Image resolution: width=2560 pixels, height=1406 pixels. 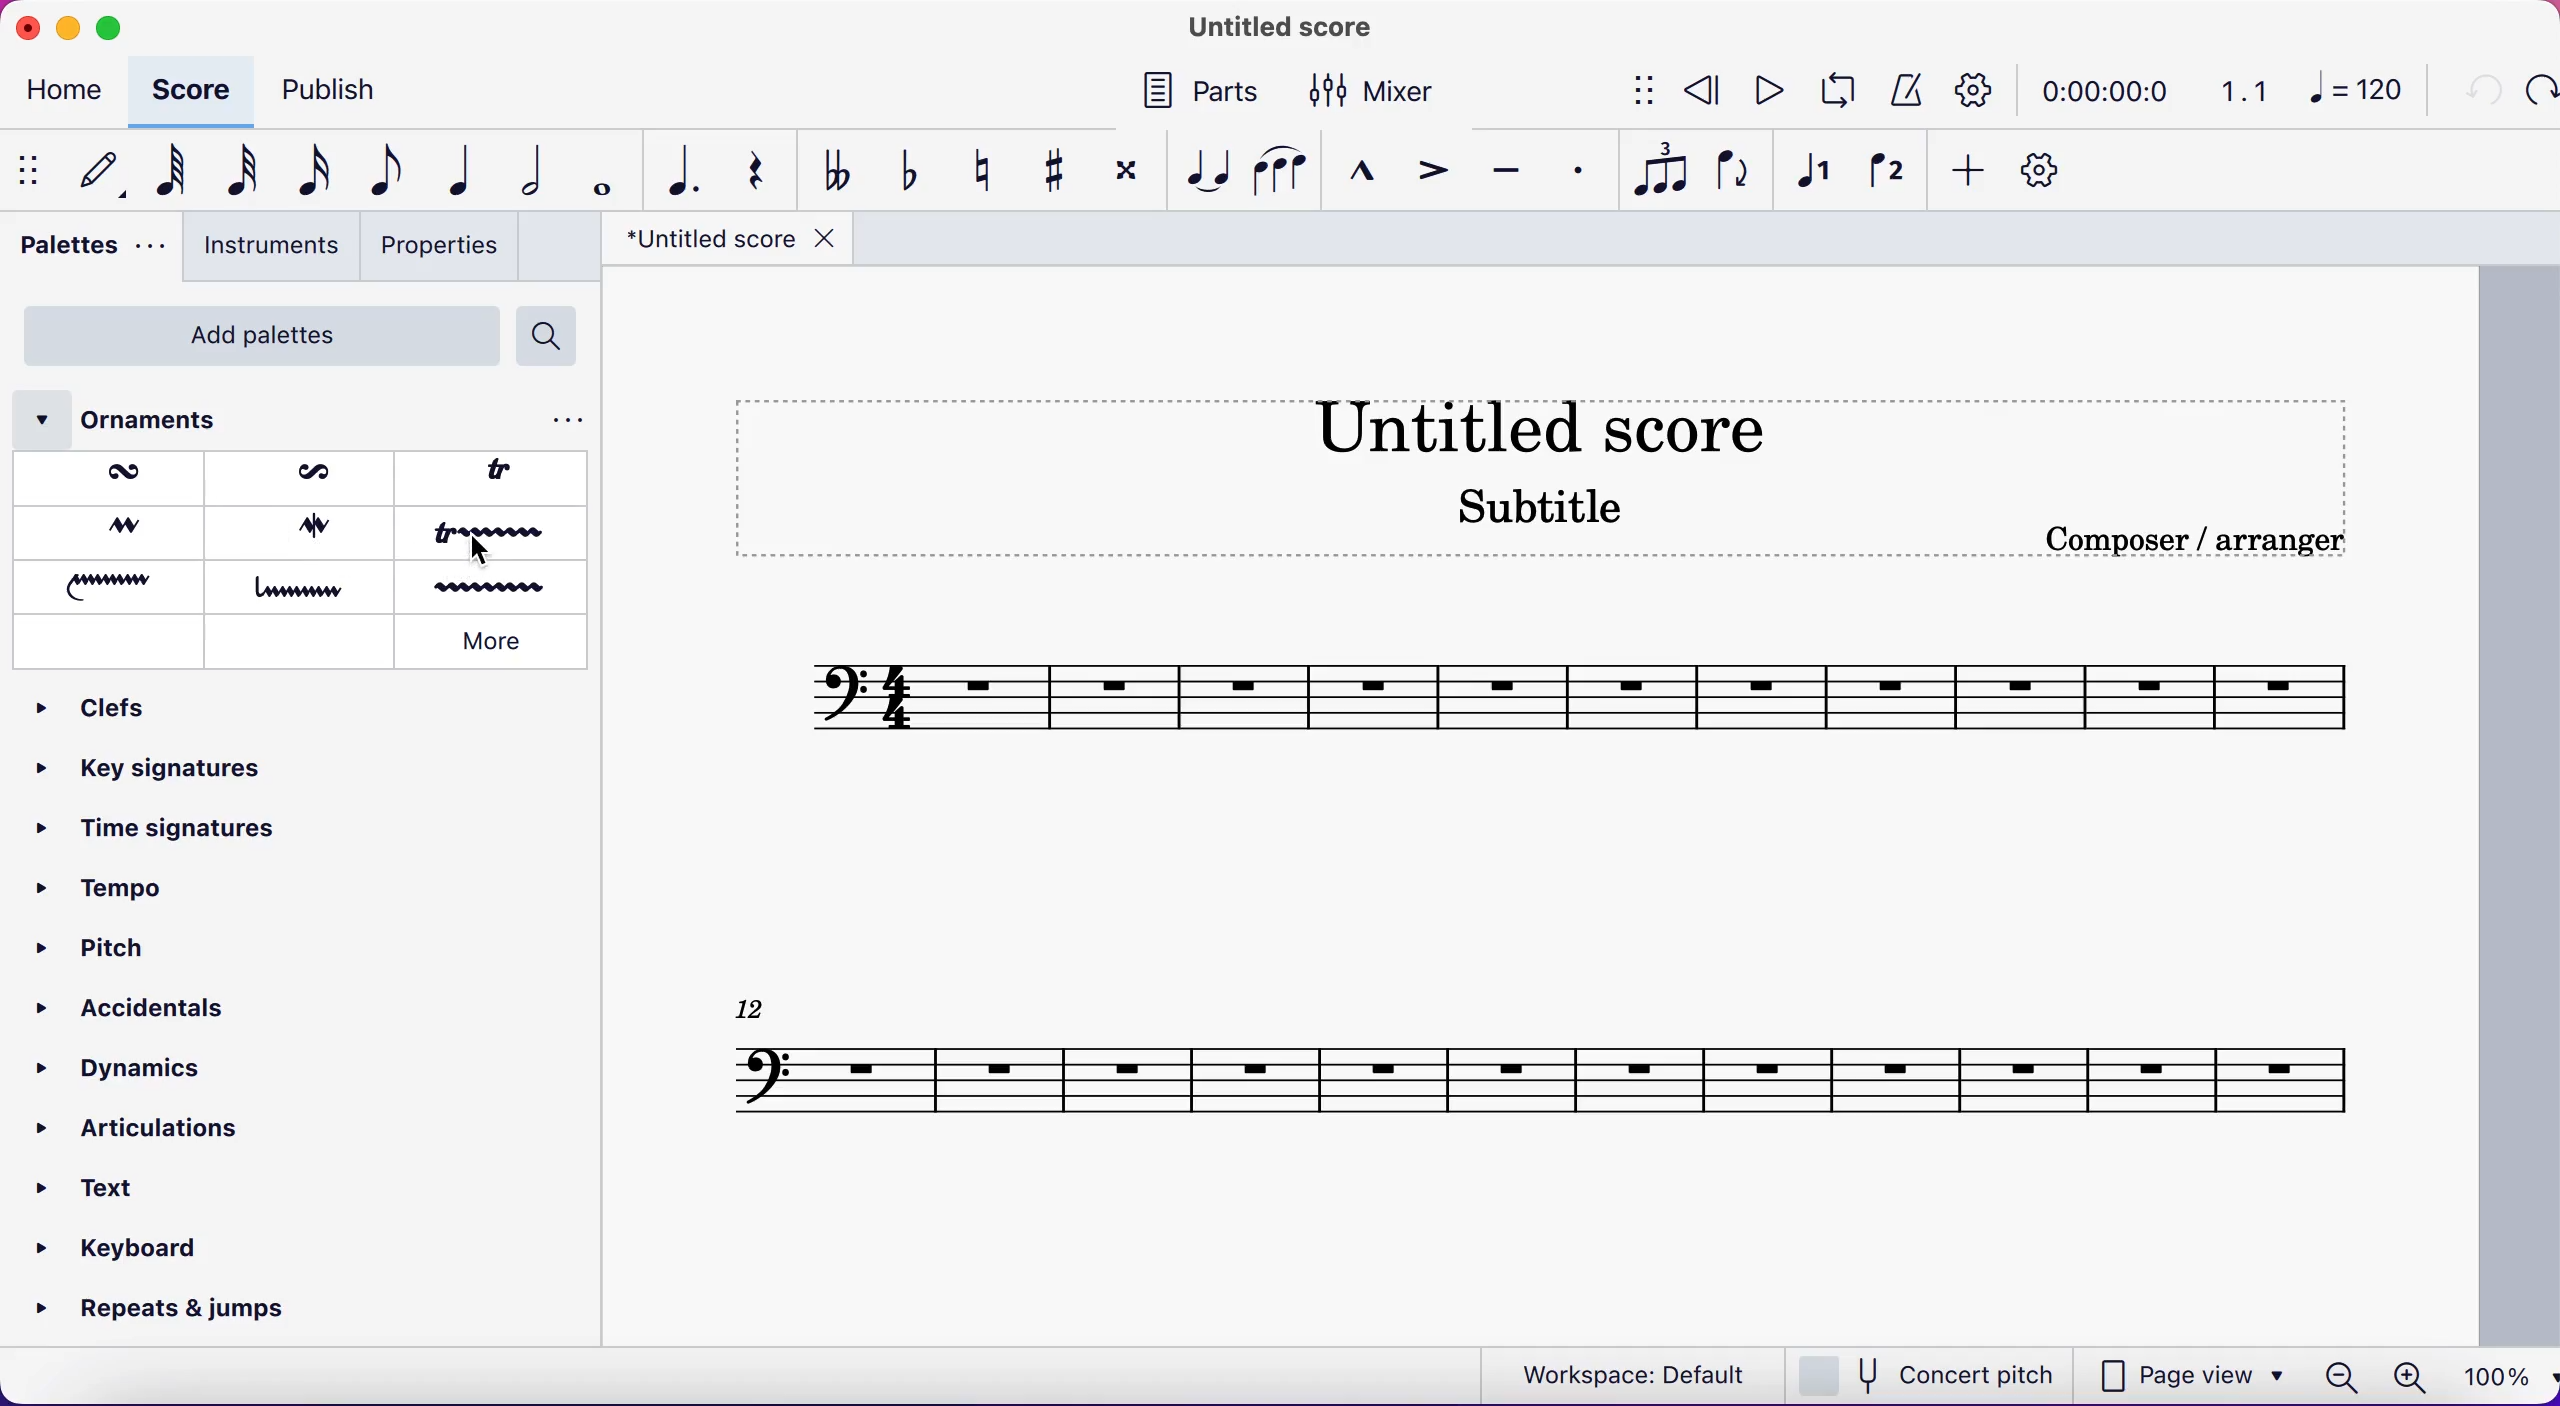 I want to click on more, so click(x=497, y=644).